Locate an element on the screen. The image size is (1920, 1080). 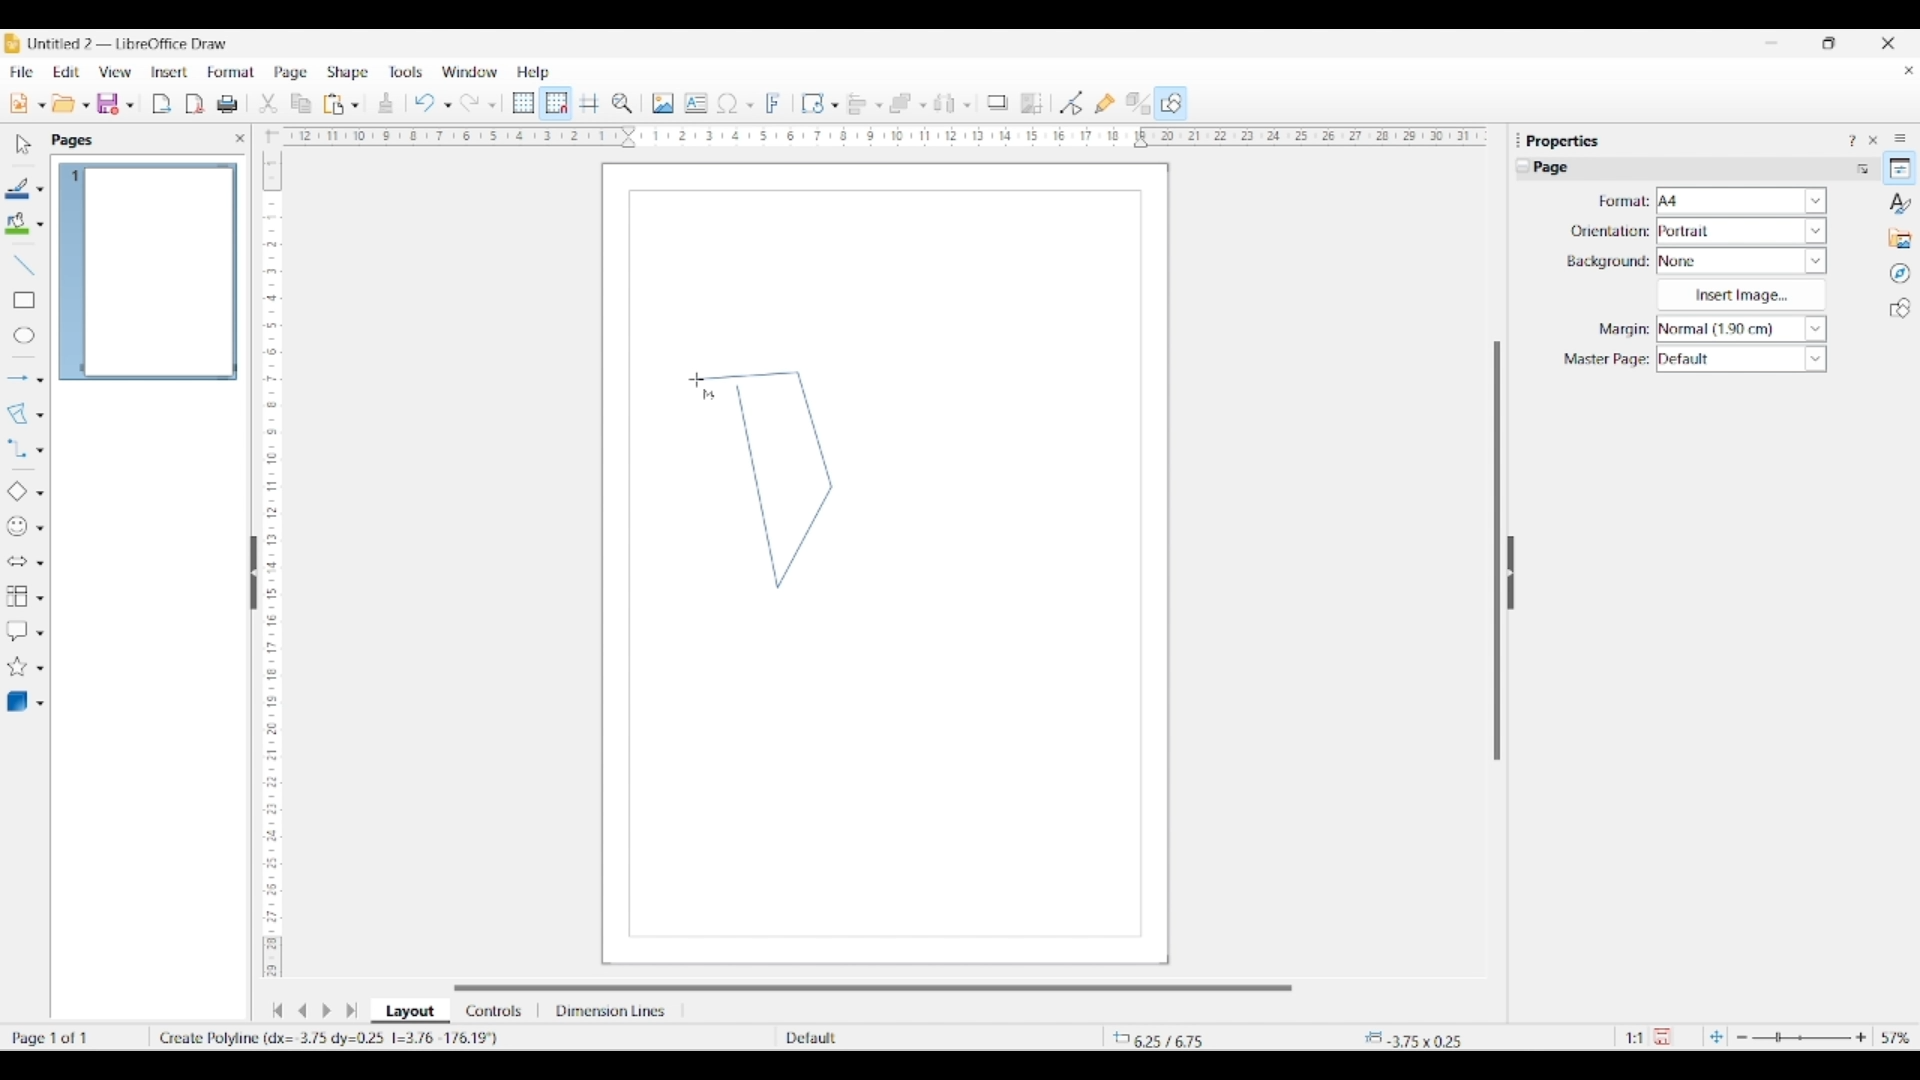
Dimension lines is located at coordinates (612, 1011).